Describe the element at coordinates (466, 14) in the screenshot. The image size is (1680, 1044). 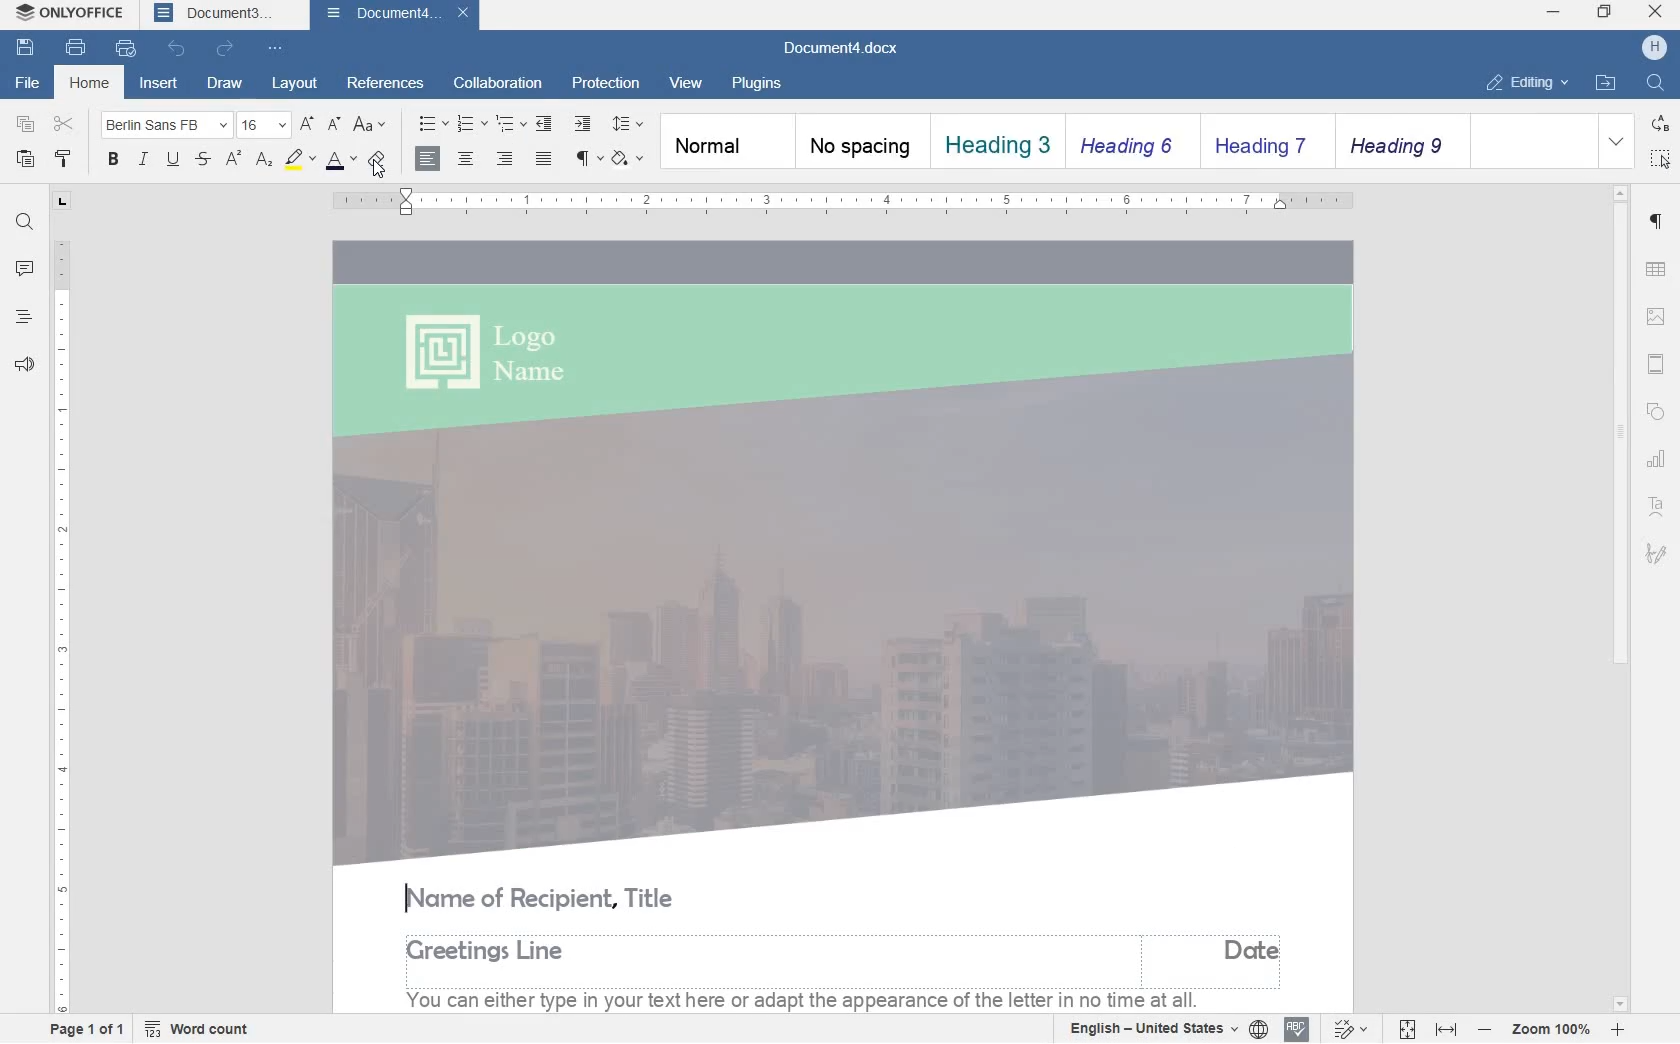
I see `close document4` at that location.